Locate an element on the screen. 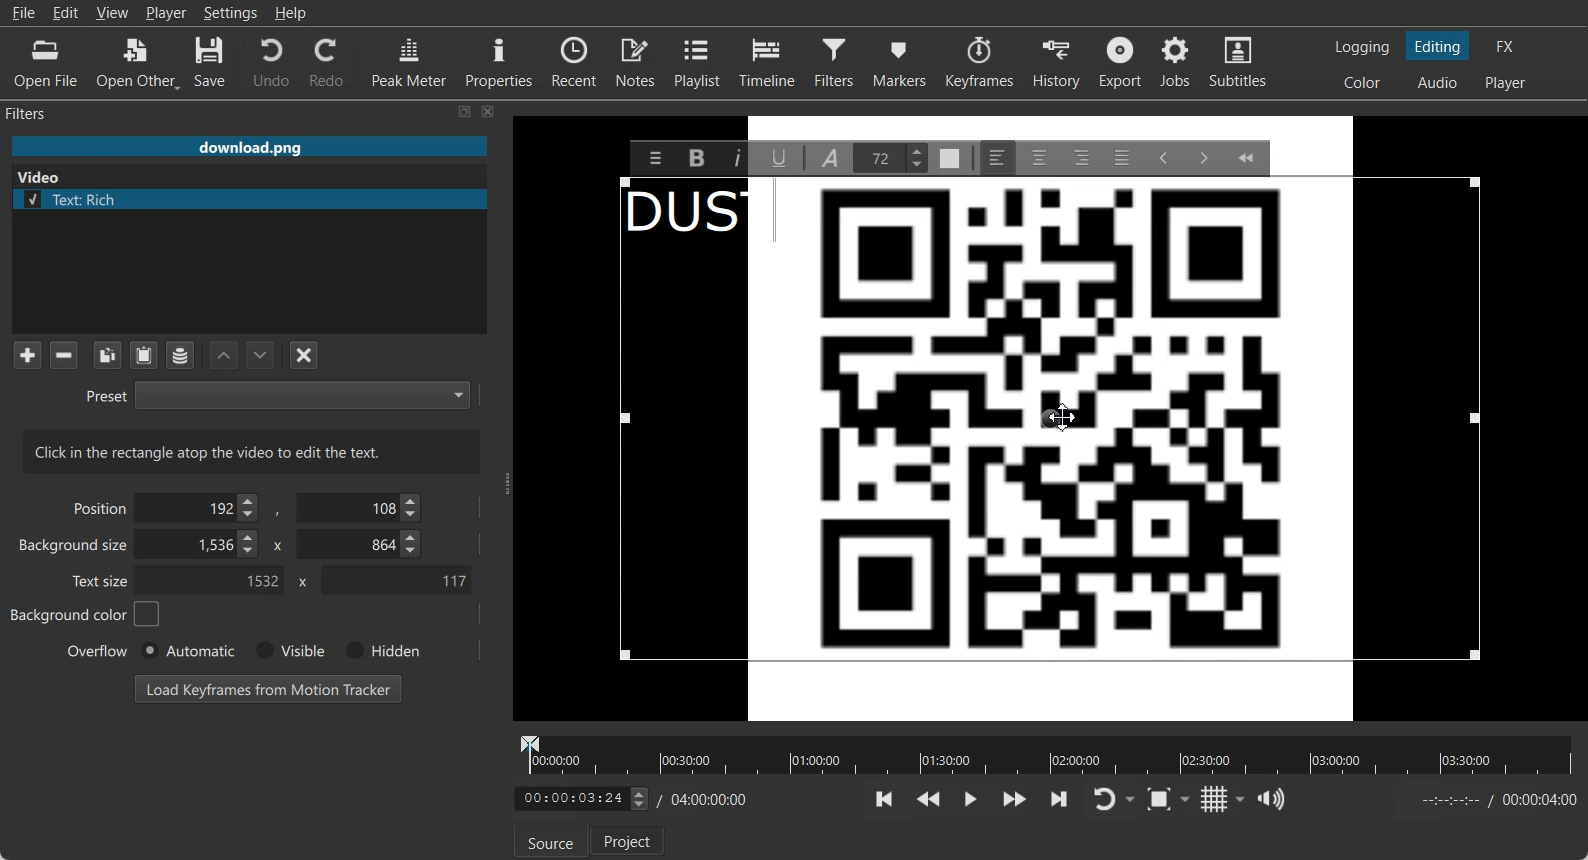  Project is located at coordinates (629, 840).